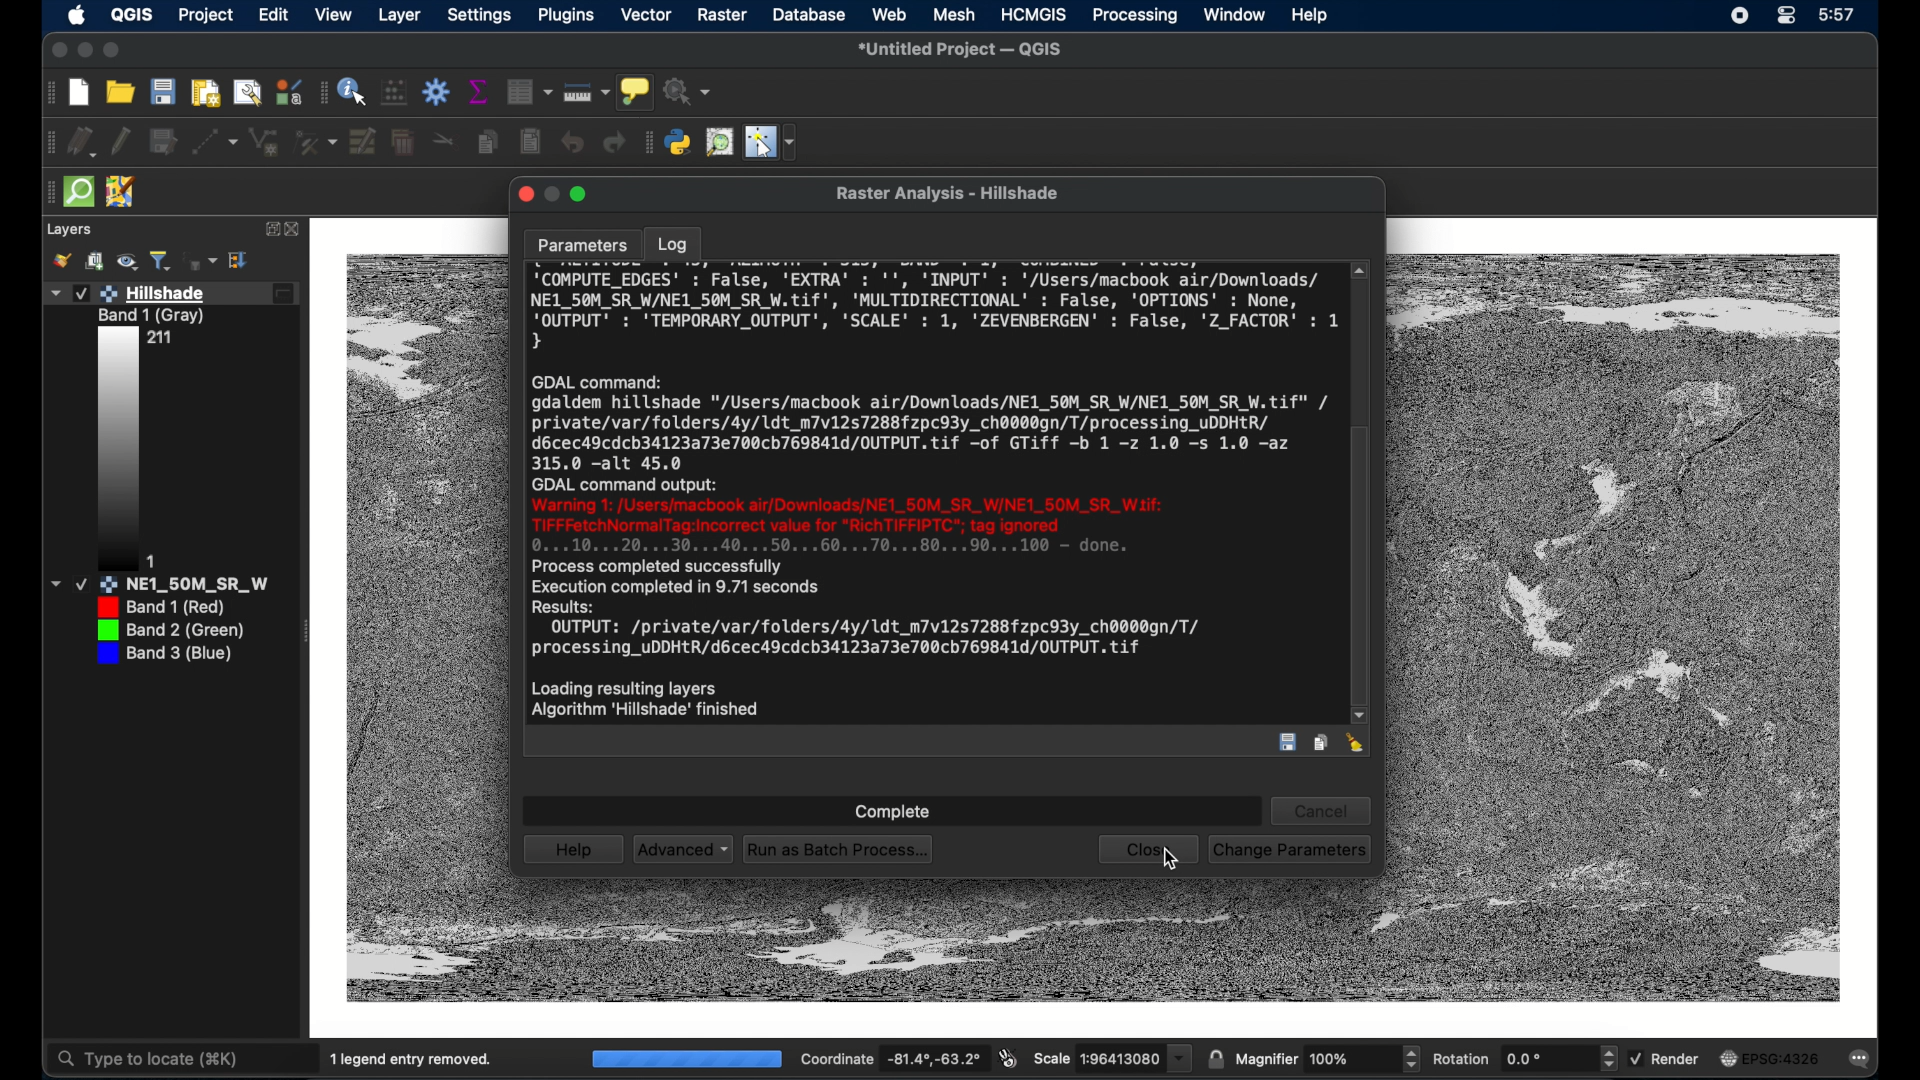 Image resolution: width=1920 pixels, height=1080 pixels. What do you see at coordinates (153, 562) in the screenshot?
I see `1` at bounding box center [153, 562].